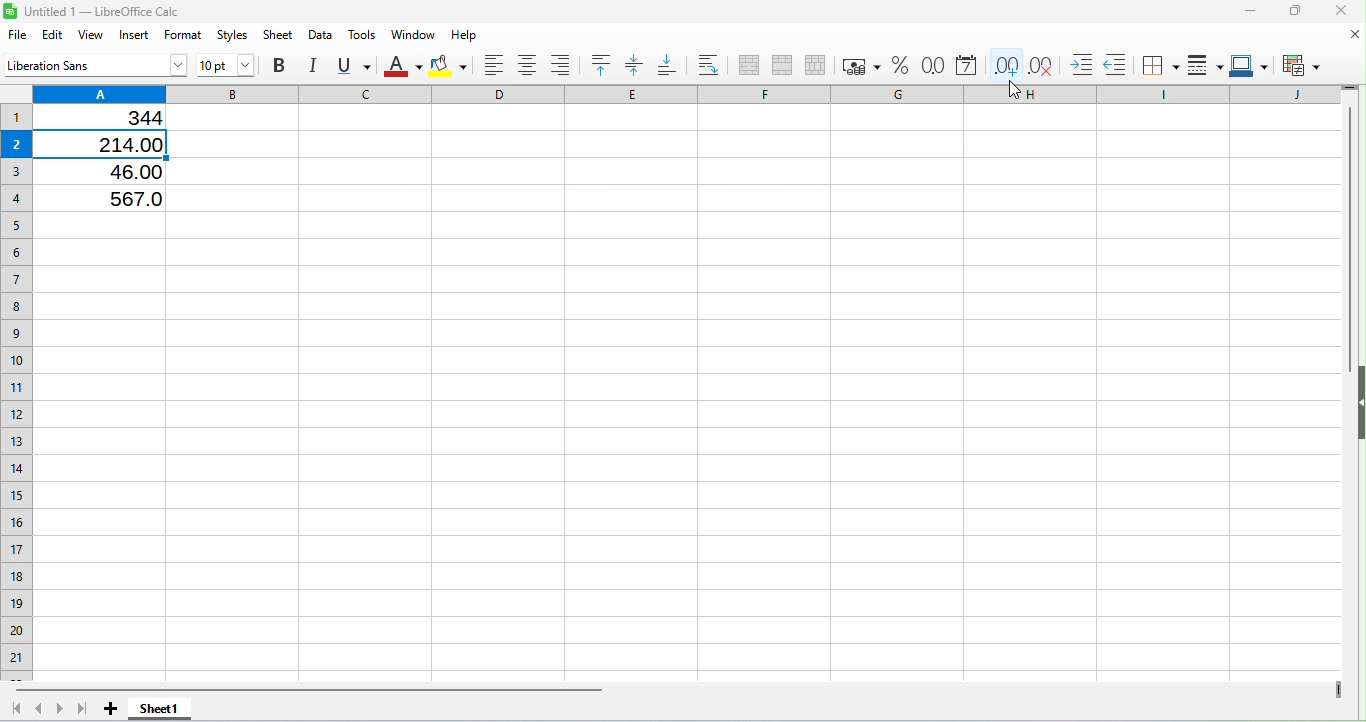  Describe the element at coordinates (1334, 12) in the screenshot. I see `Close` at that location.